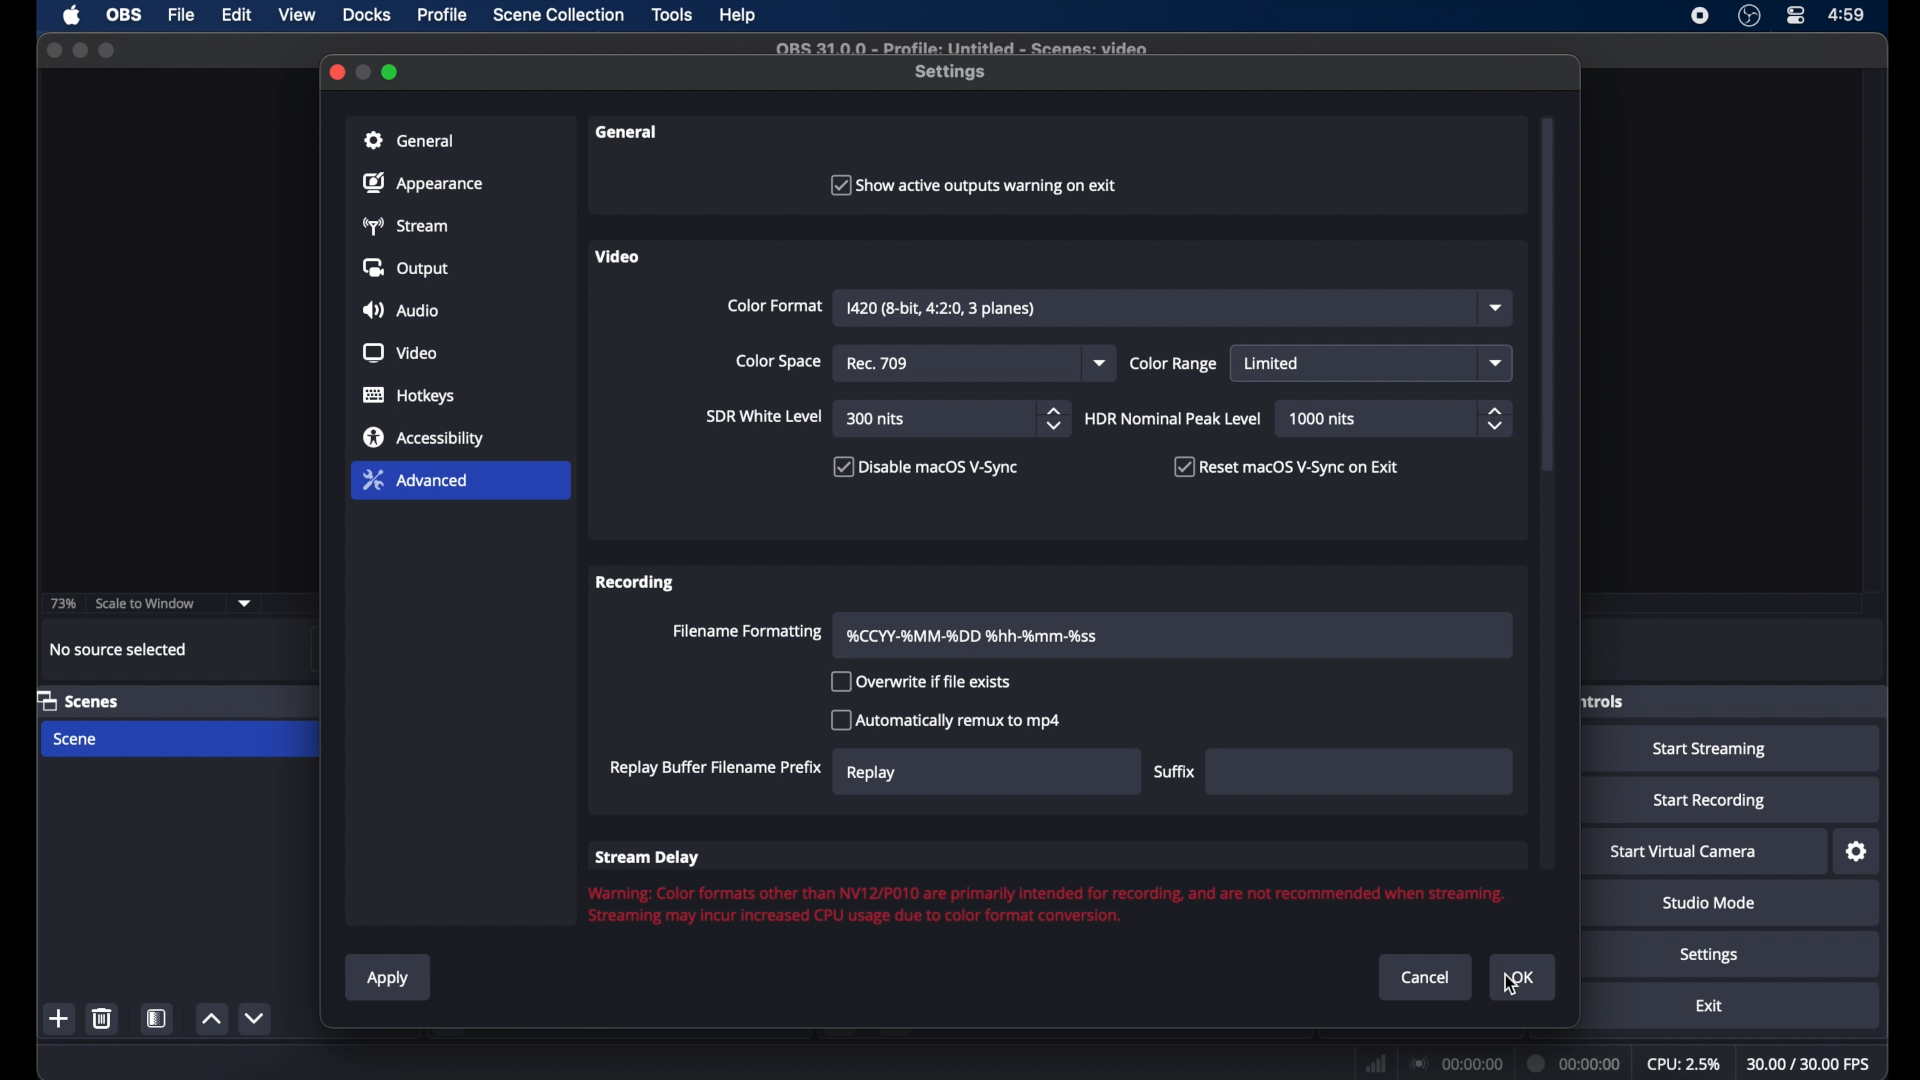  I want to click on video, so click(619, 256).